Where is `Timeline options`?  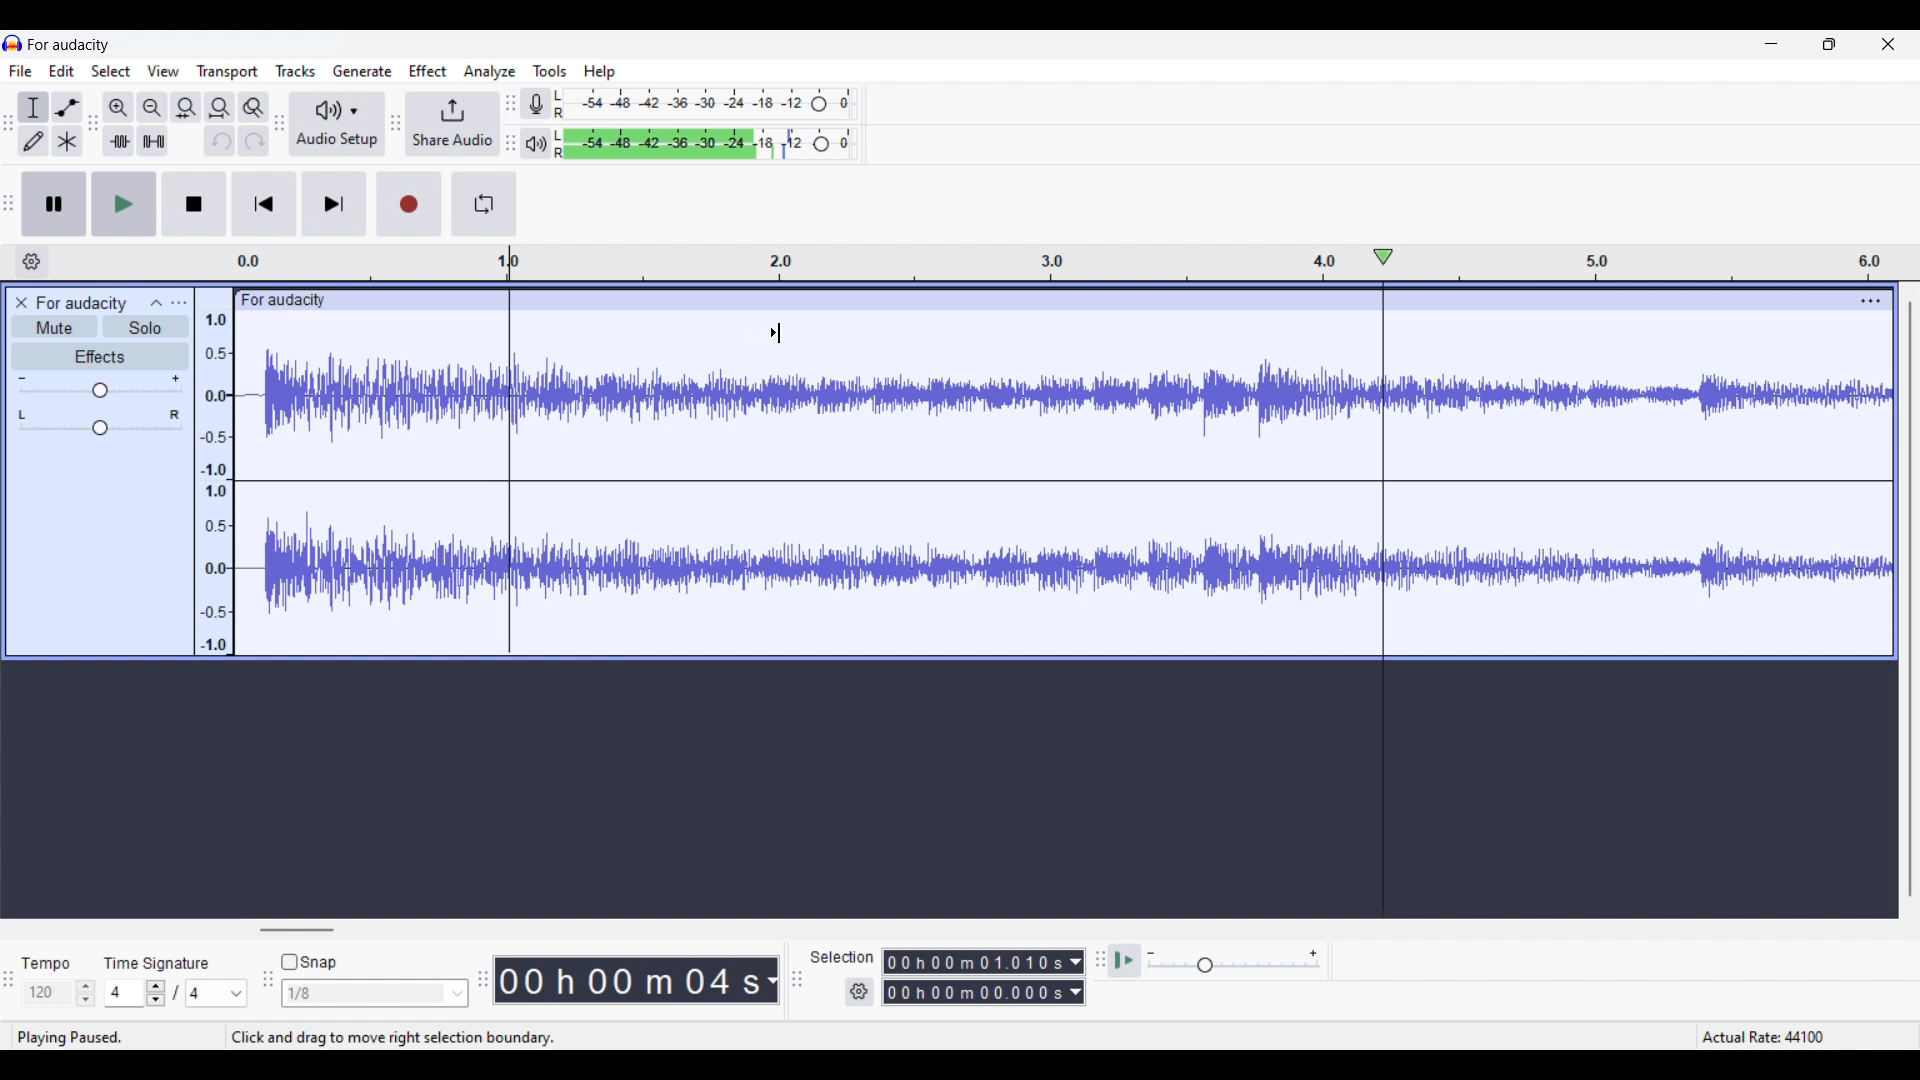 Timeline options is located at coordinates (32, 262).